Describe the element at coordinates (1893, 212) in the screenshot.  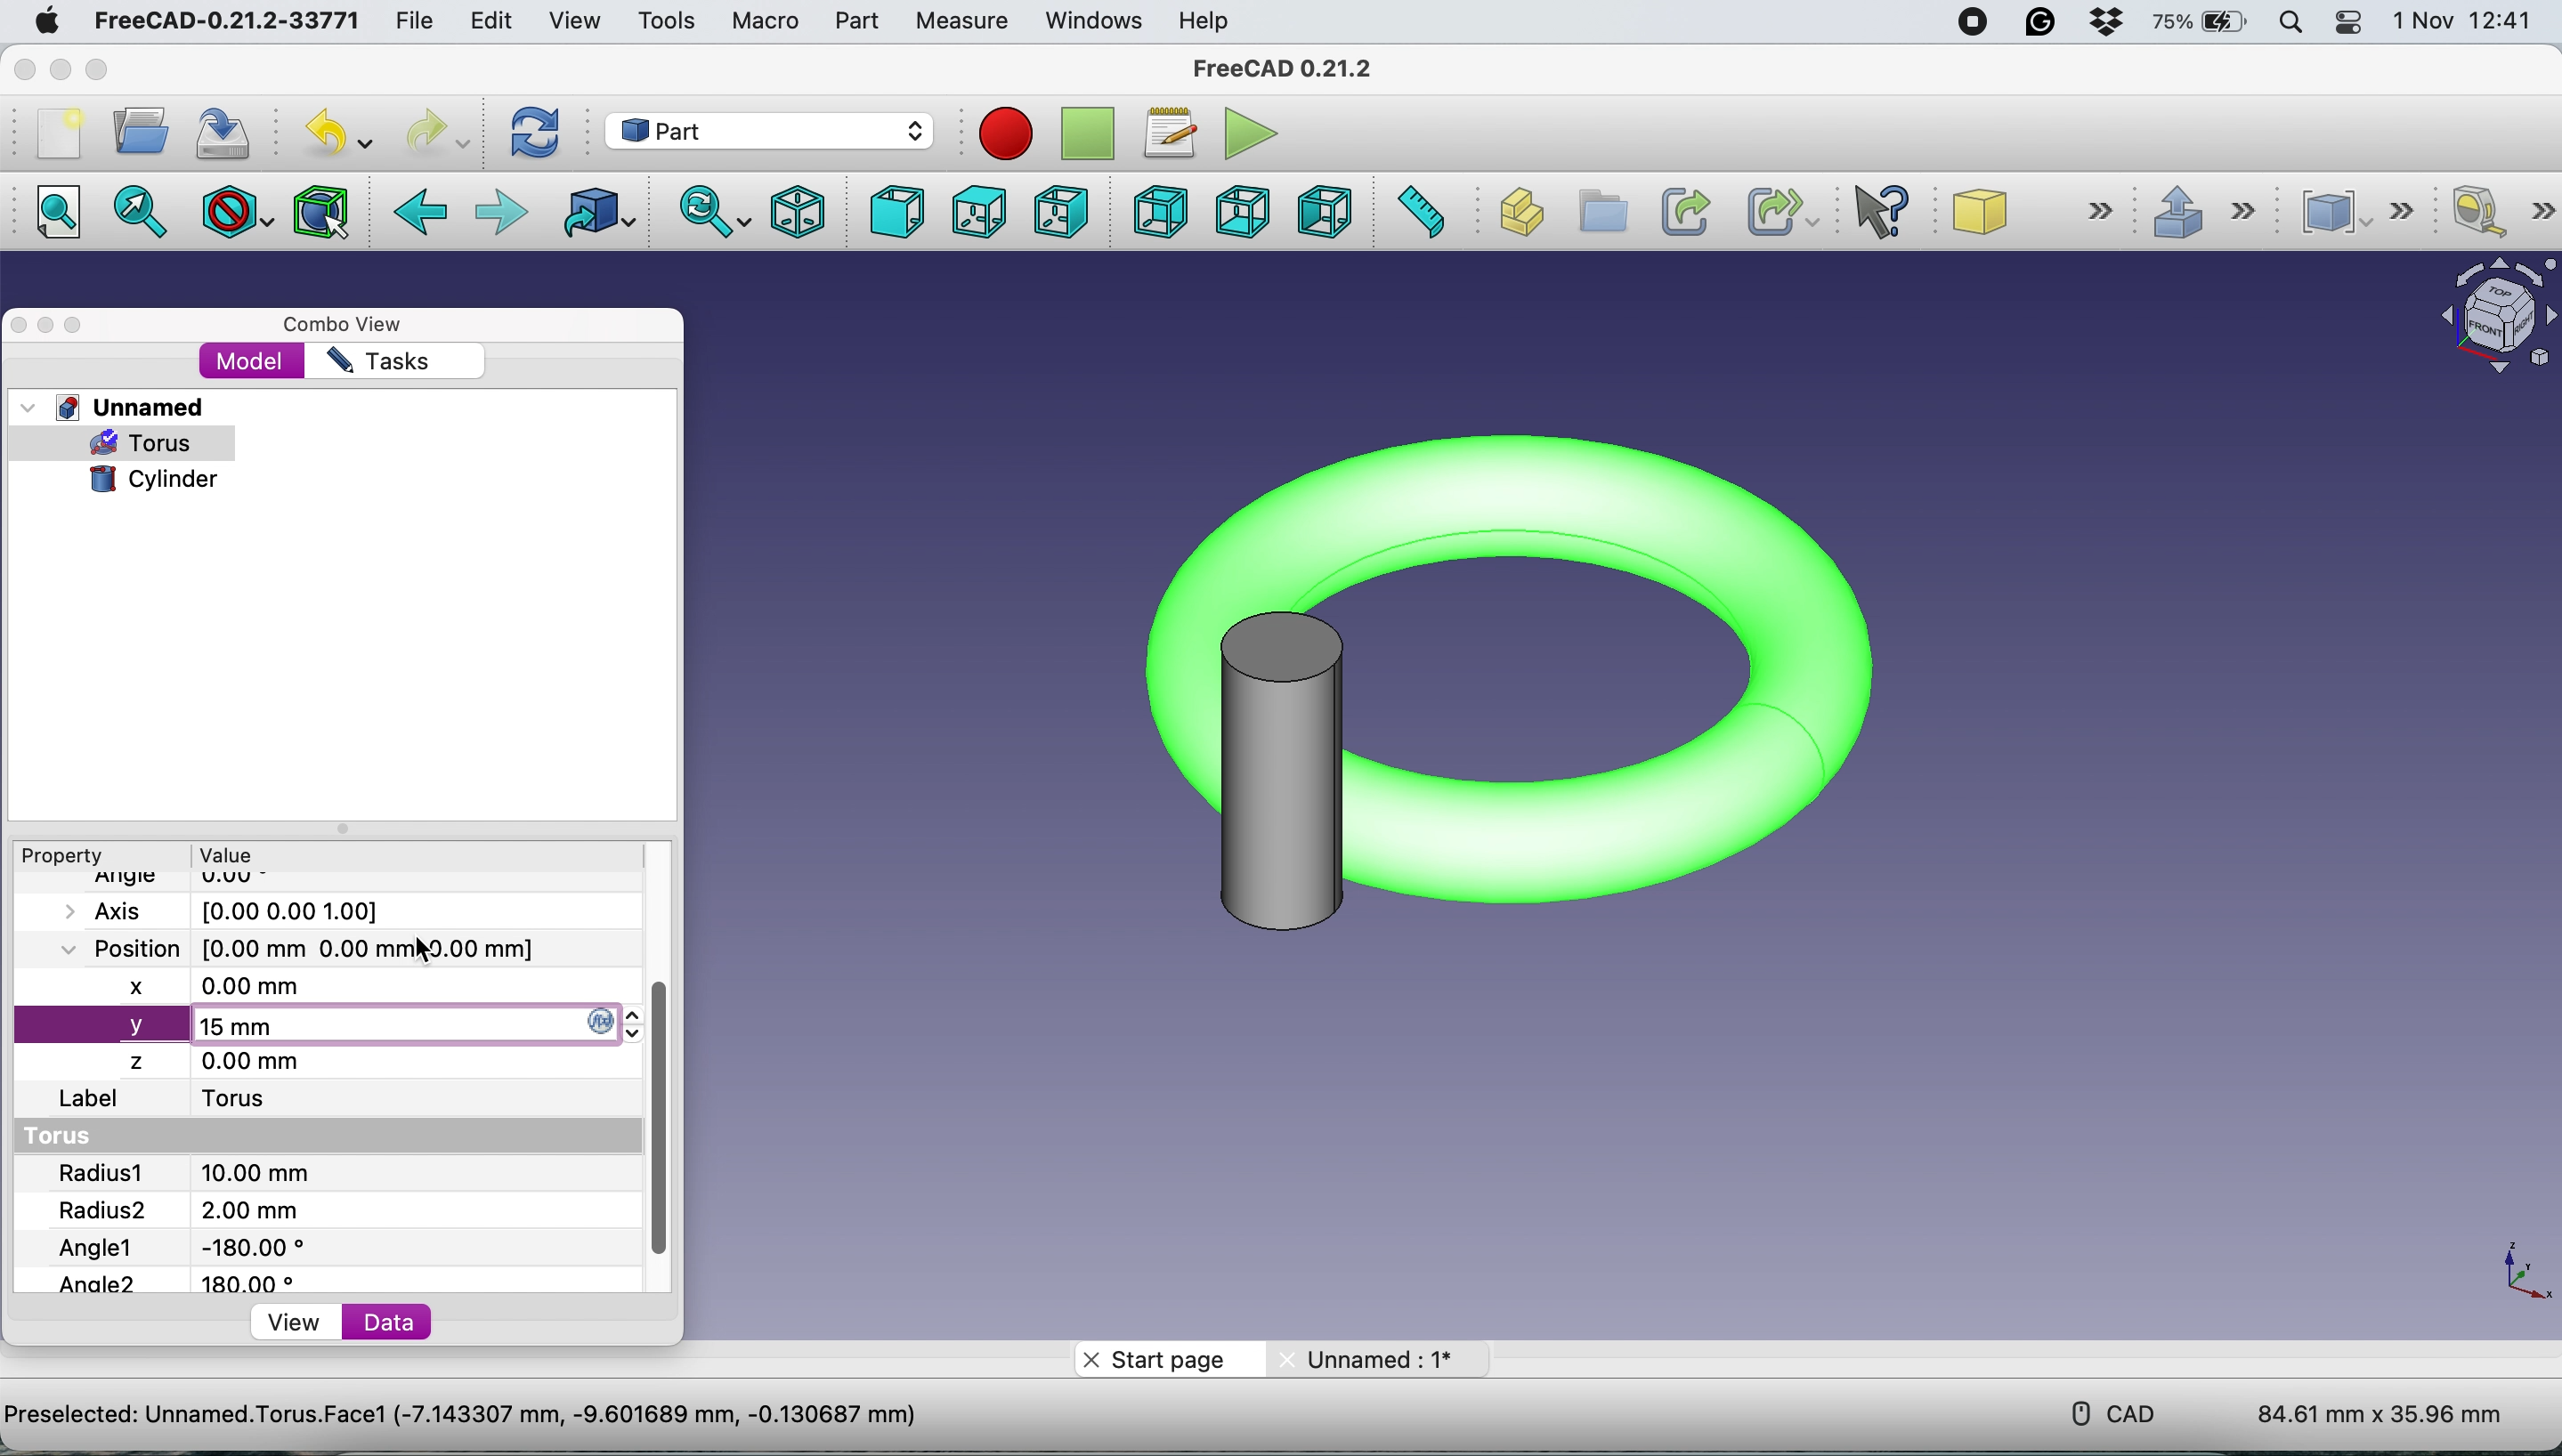
I see `what's this` at that location.